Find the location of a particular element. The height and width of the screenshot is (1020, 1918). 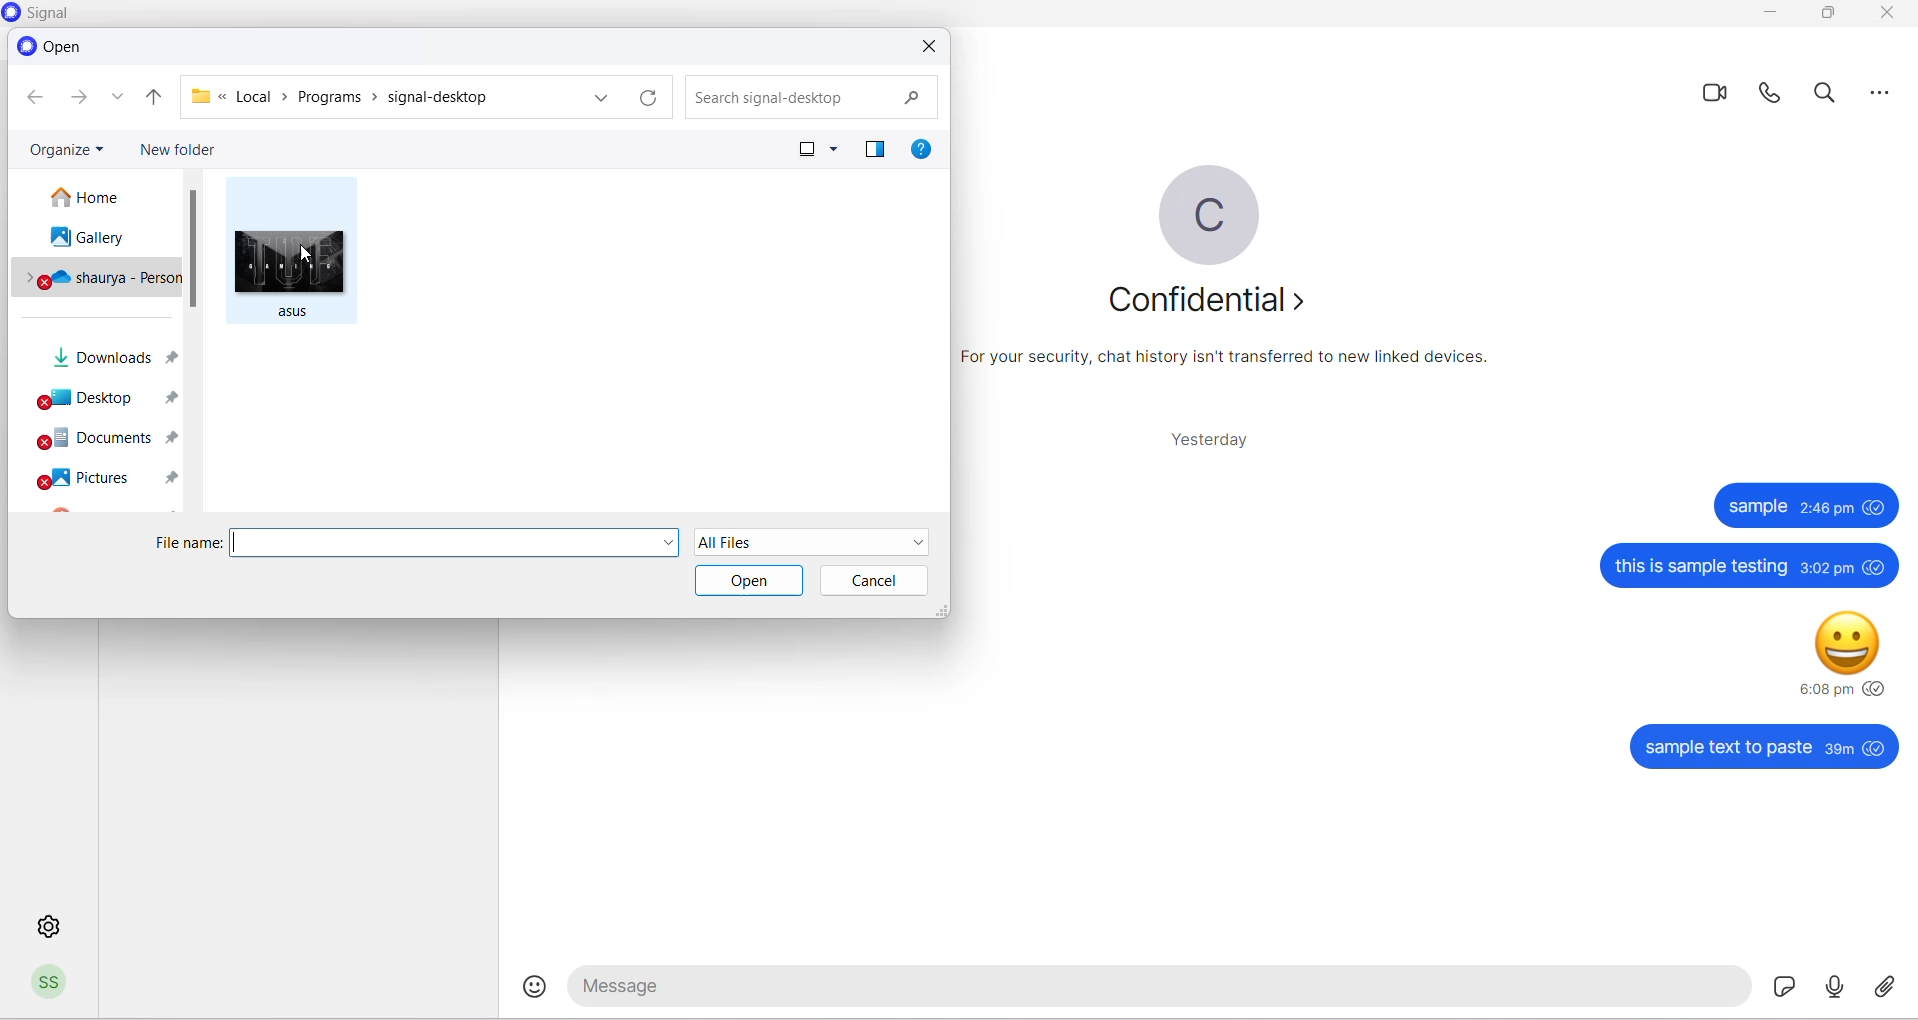

search box is located at coordinates (805, 95).